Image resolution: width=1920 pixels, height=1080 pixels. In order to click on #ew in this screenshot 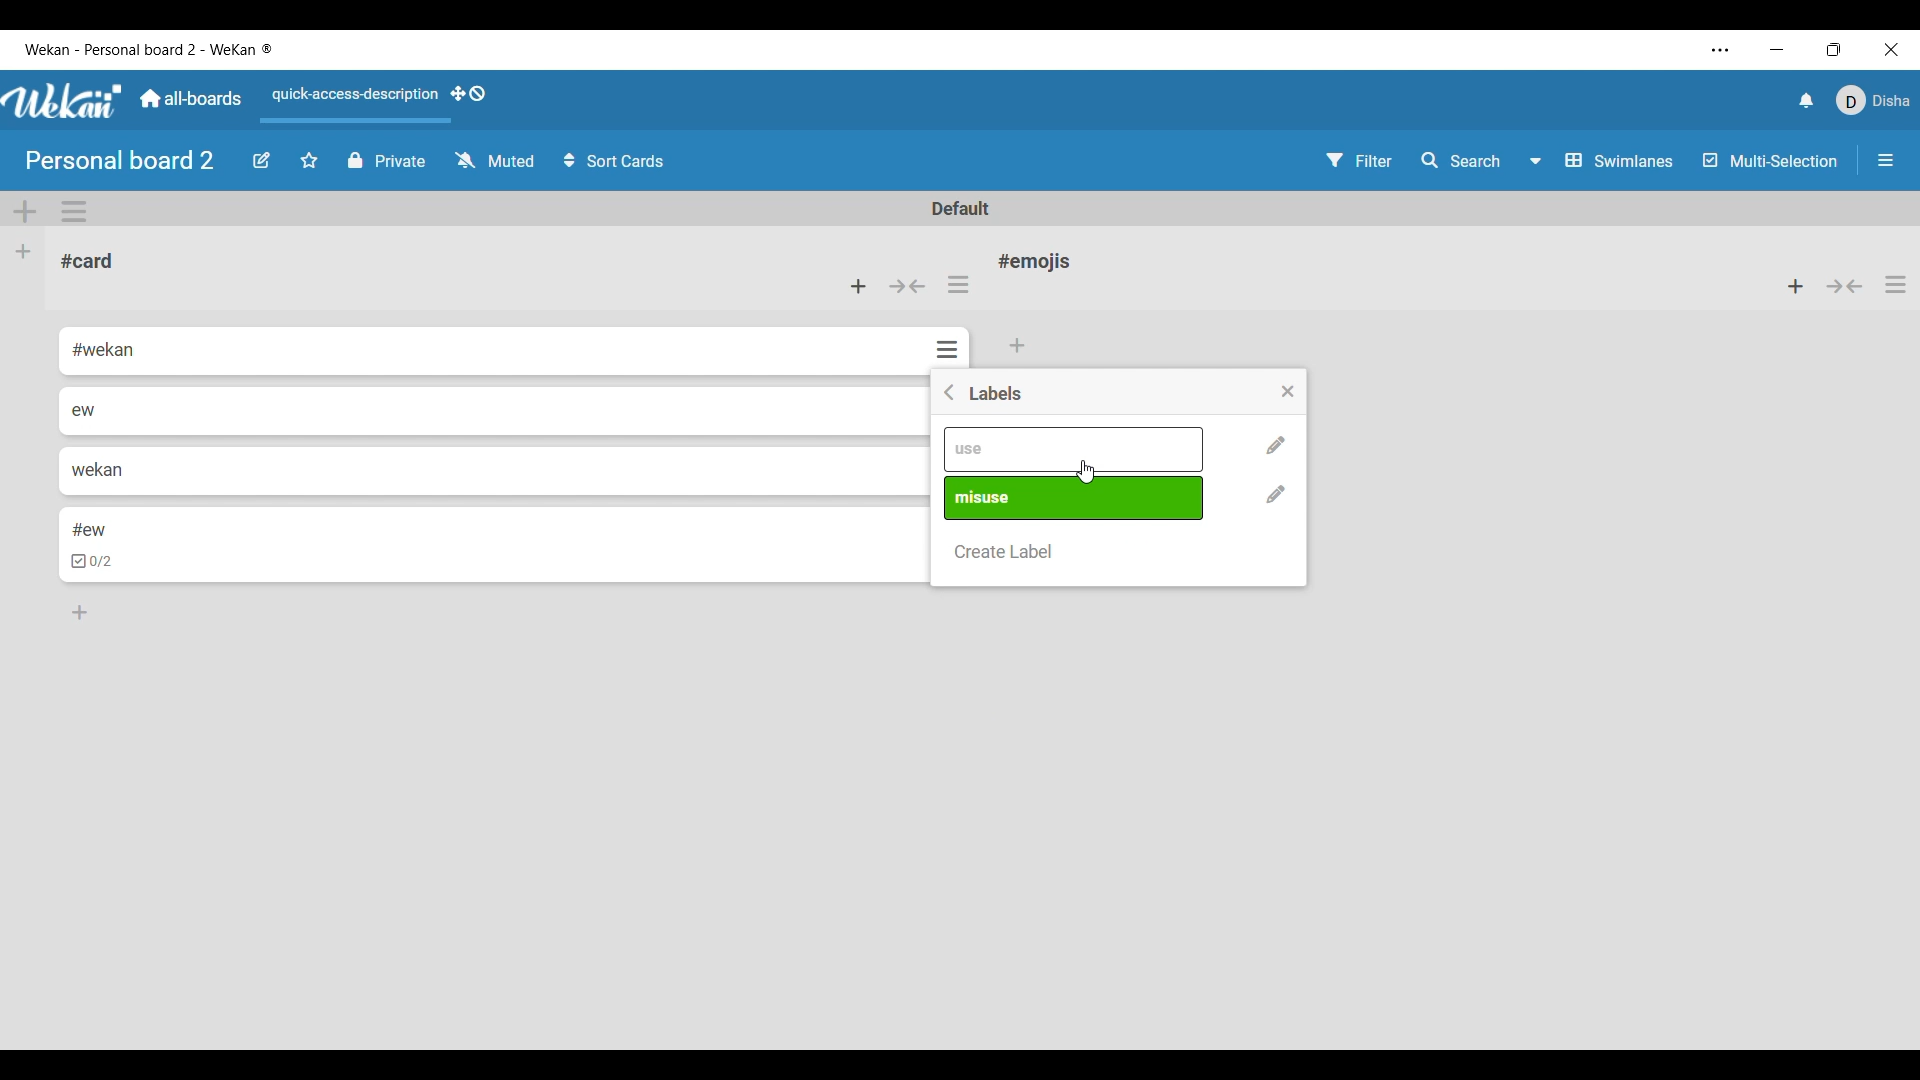, I will do `click(90, 528)`.